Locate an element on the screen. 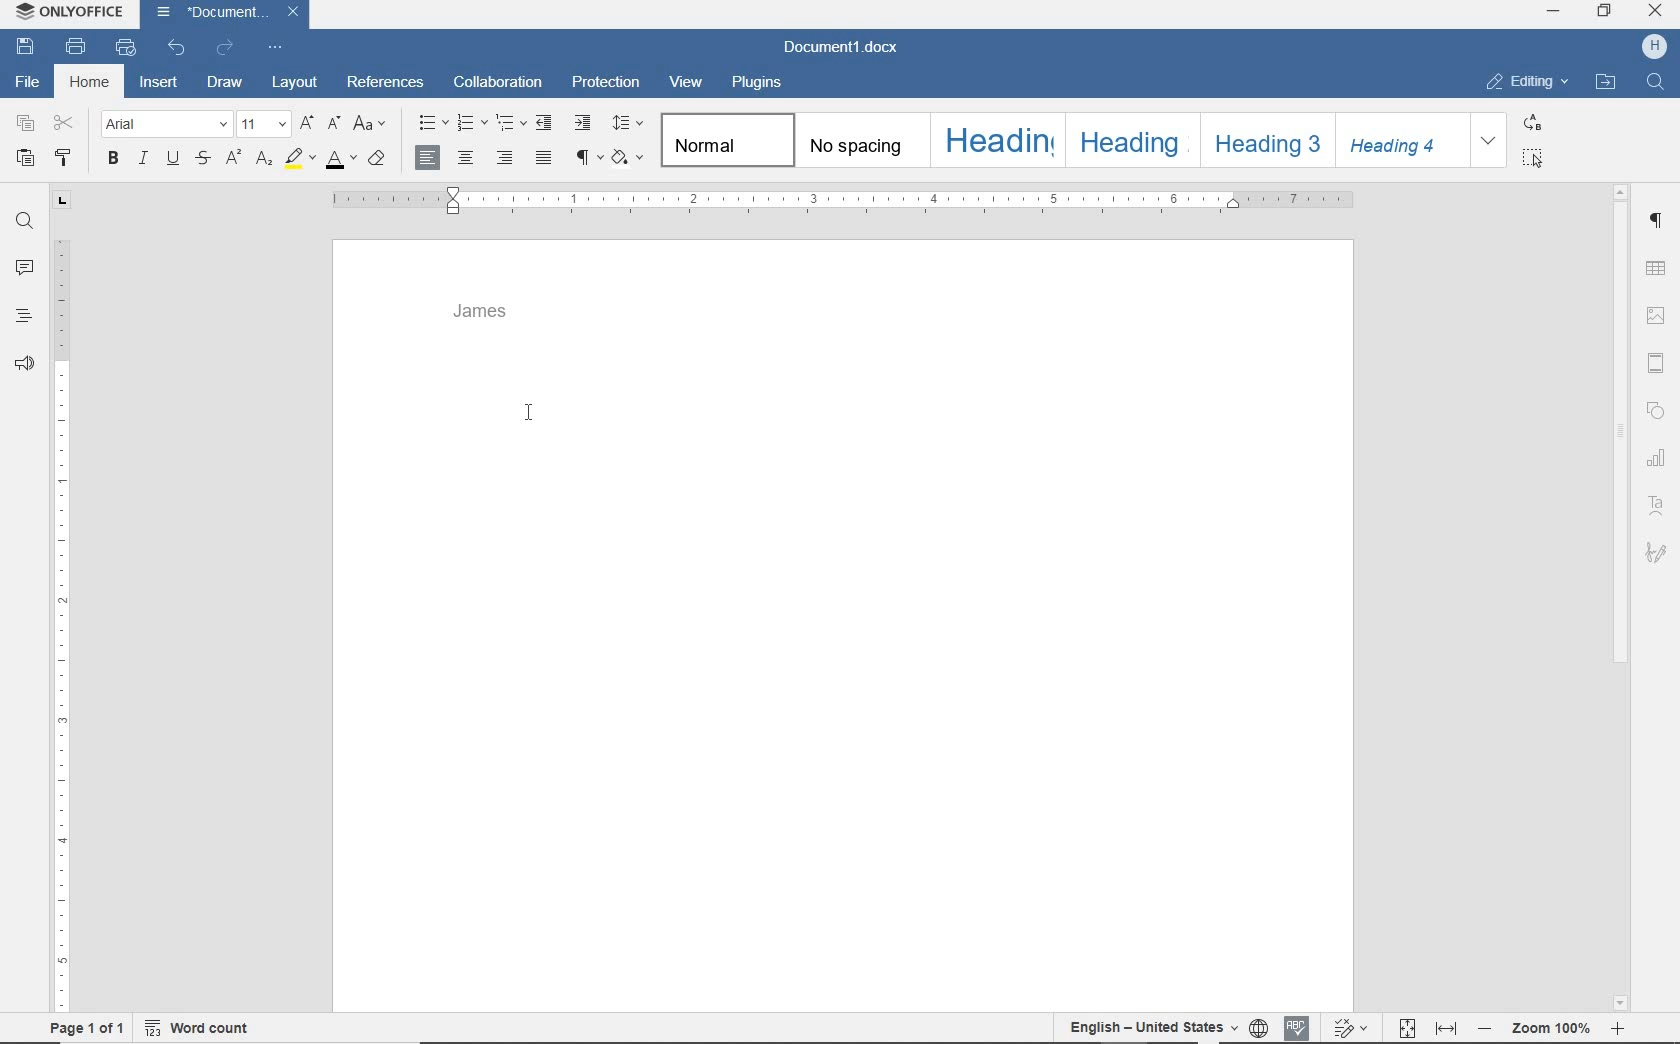 This screenshot has height=1044, width=1680. fit to page is located at coordinates (1406, 1028).